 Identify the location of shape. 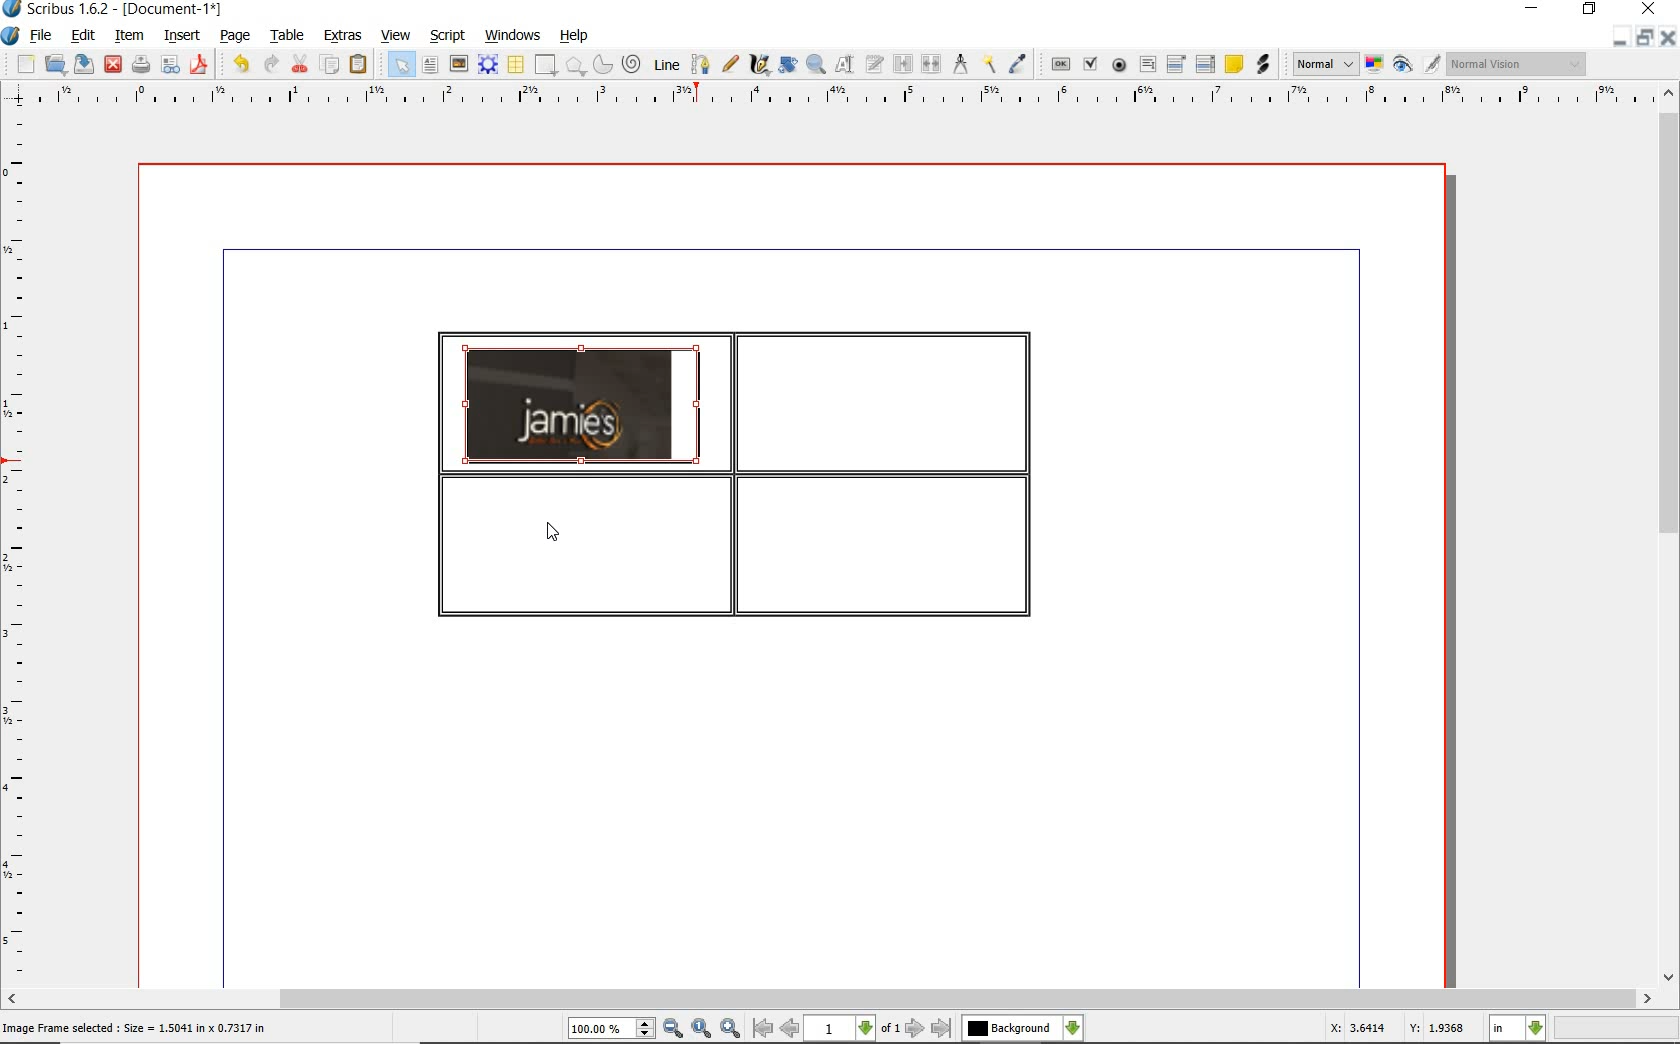
(576, 67).